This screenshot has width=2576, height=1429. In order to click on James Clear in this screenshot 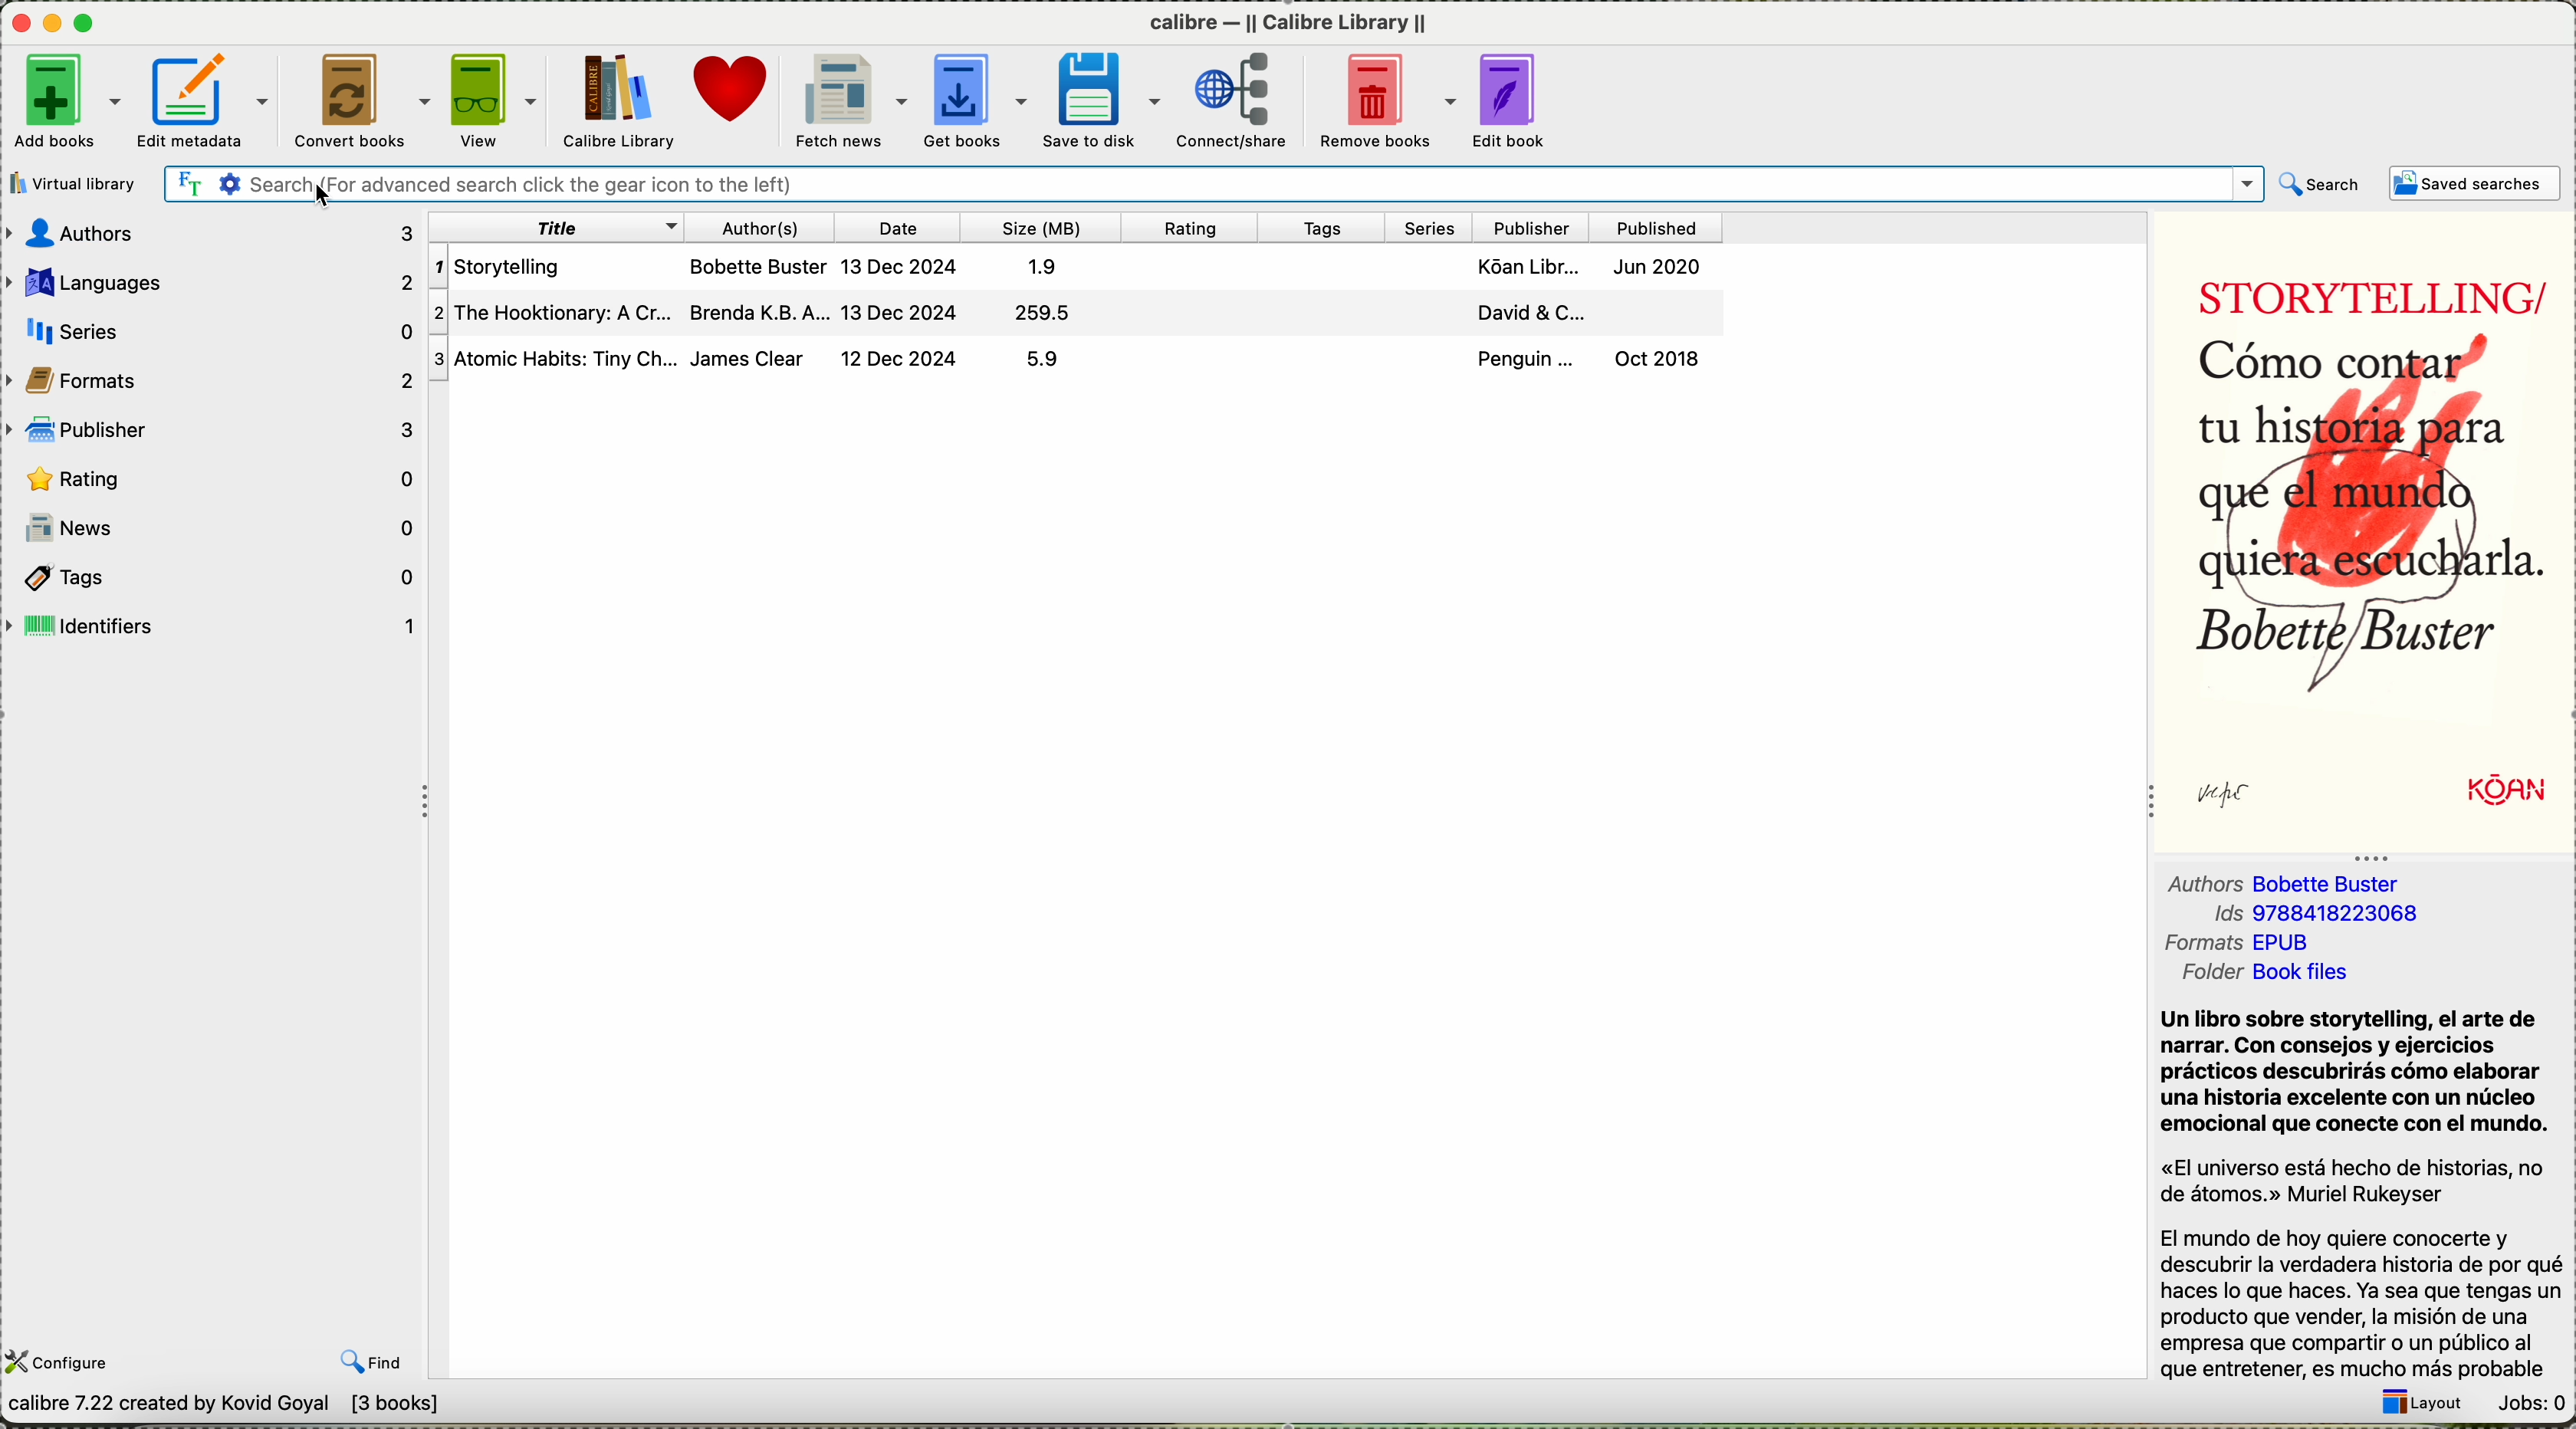, I will do `click(754, 359)`.